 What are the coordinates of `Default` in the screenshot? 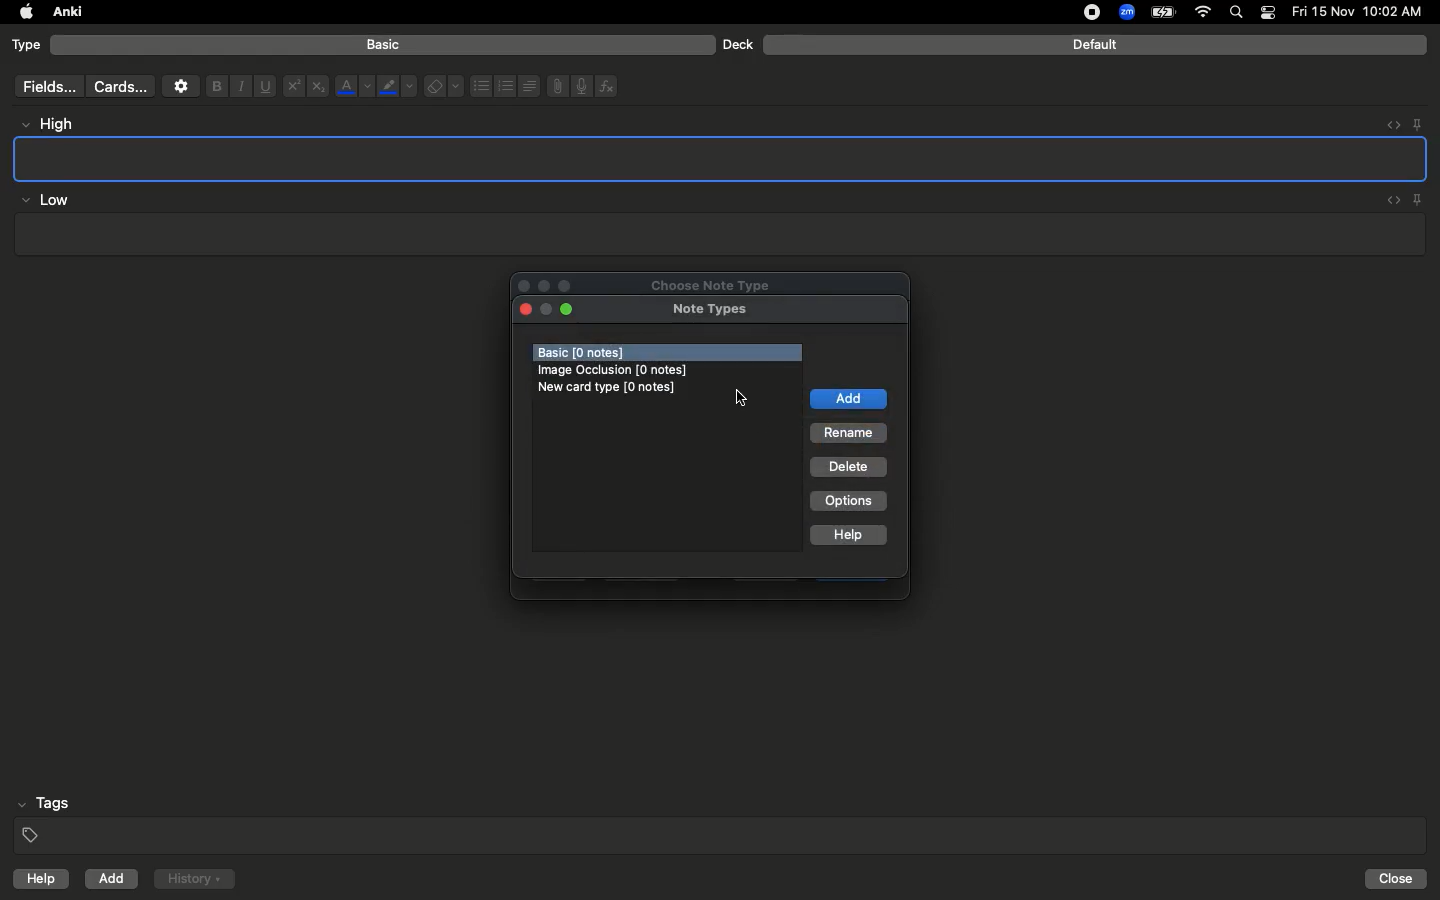 It's located at (1095, 45).